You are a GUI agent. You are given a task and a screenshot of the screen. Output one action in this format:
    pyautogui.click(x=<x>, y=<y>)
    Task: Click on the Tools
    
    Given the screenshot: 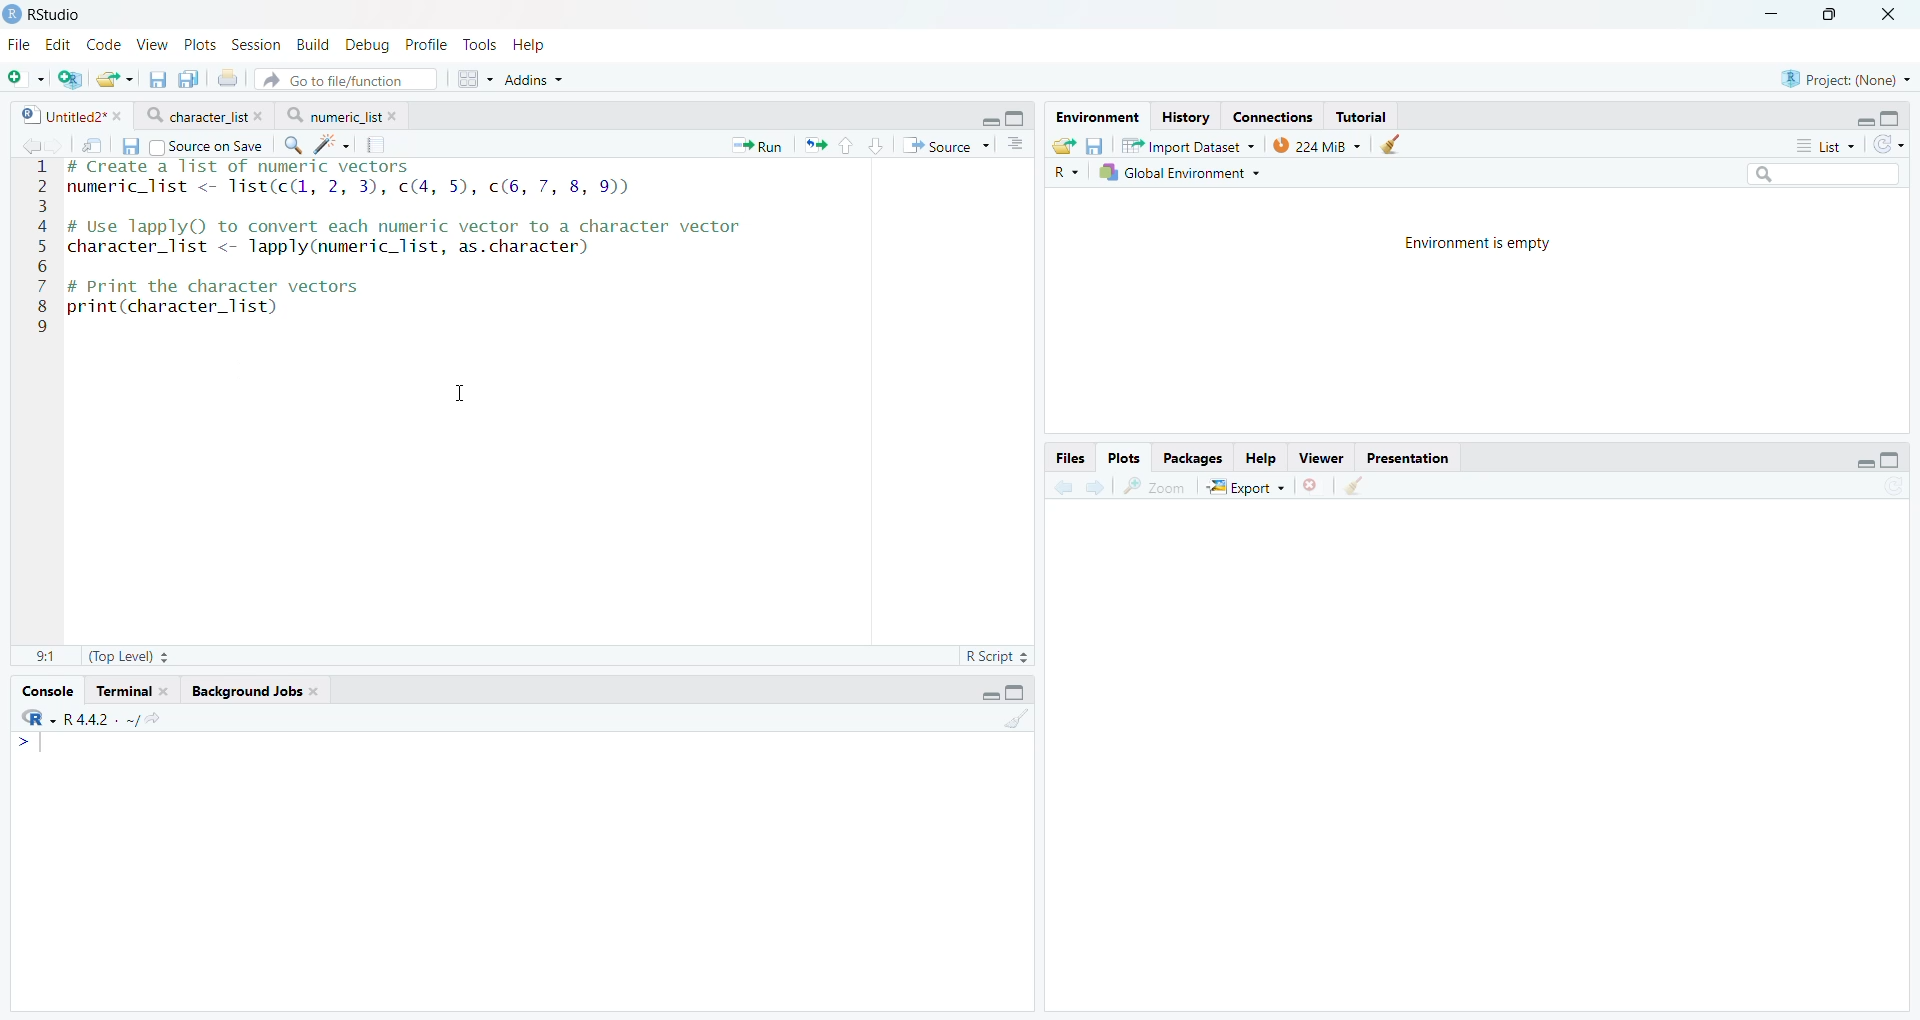 What is the action you would take?
    pyautogui.click(x=480, y=44)
    